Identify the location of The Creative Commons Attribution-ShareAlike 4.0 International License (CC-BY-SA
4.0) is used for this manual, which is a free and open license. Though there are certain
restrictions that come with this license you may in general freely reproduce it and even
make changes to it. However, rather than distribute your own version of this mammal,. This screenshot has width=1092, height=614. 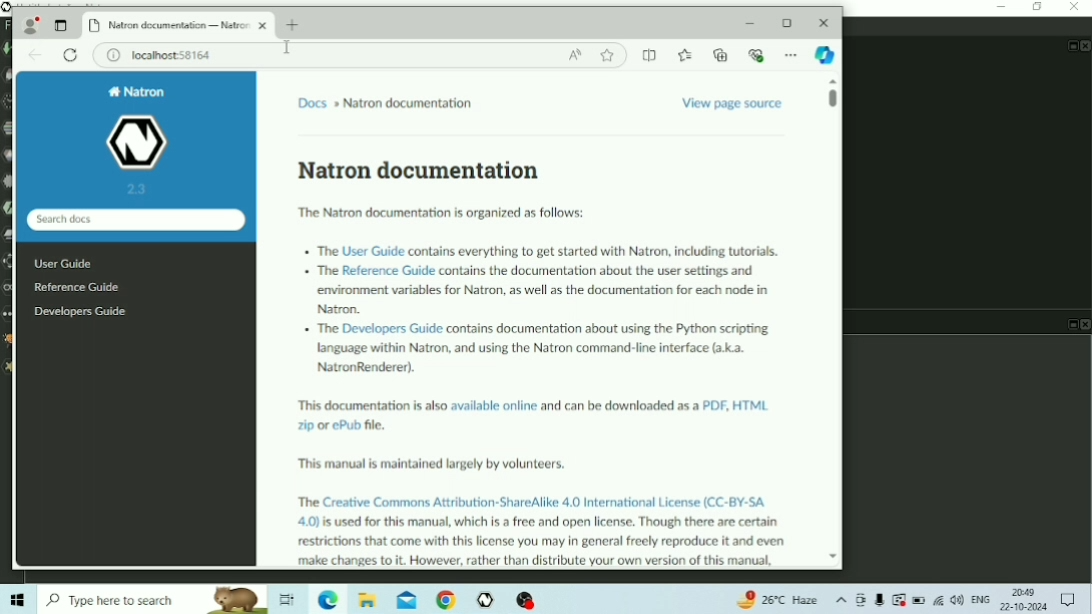
(538, 531).